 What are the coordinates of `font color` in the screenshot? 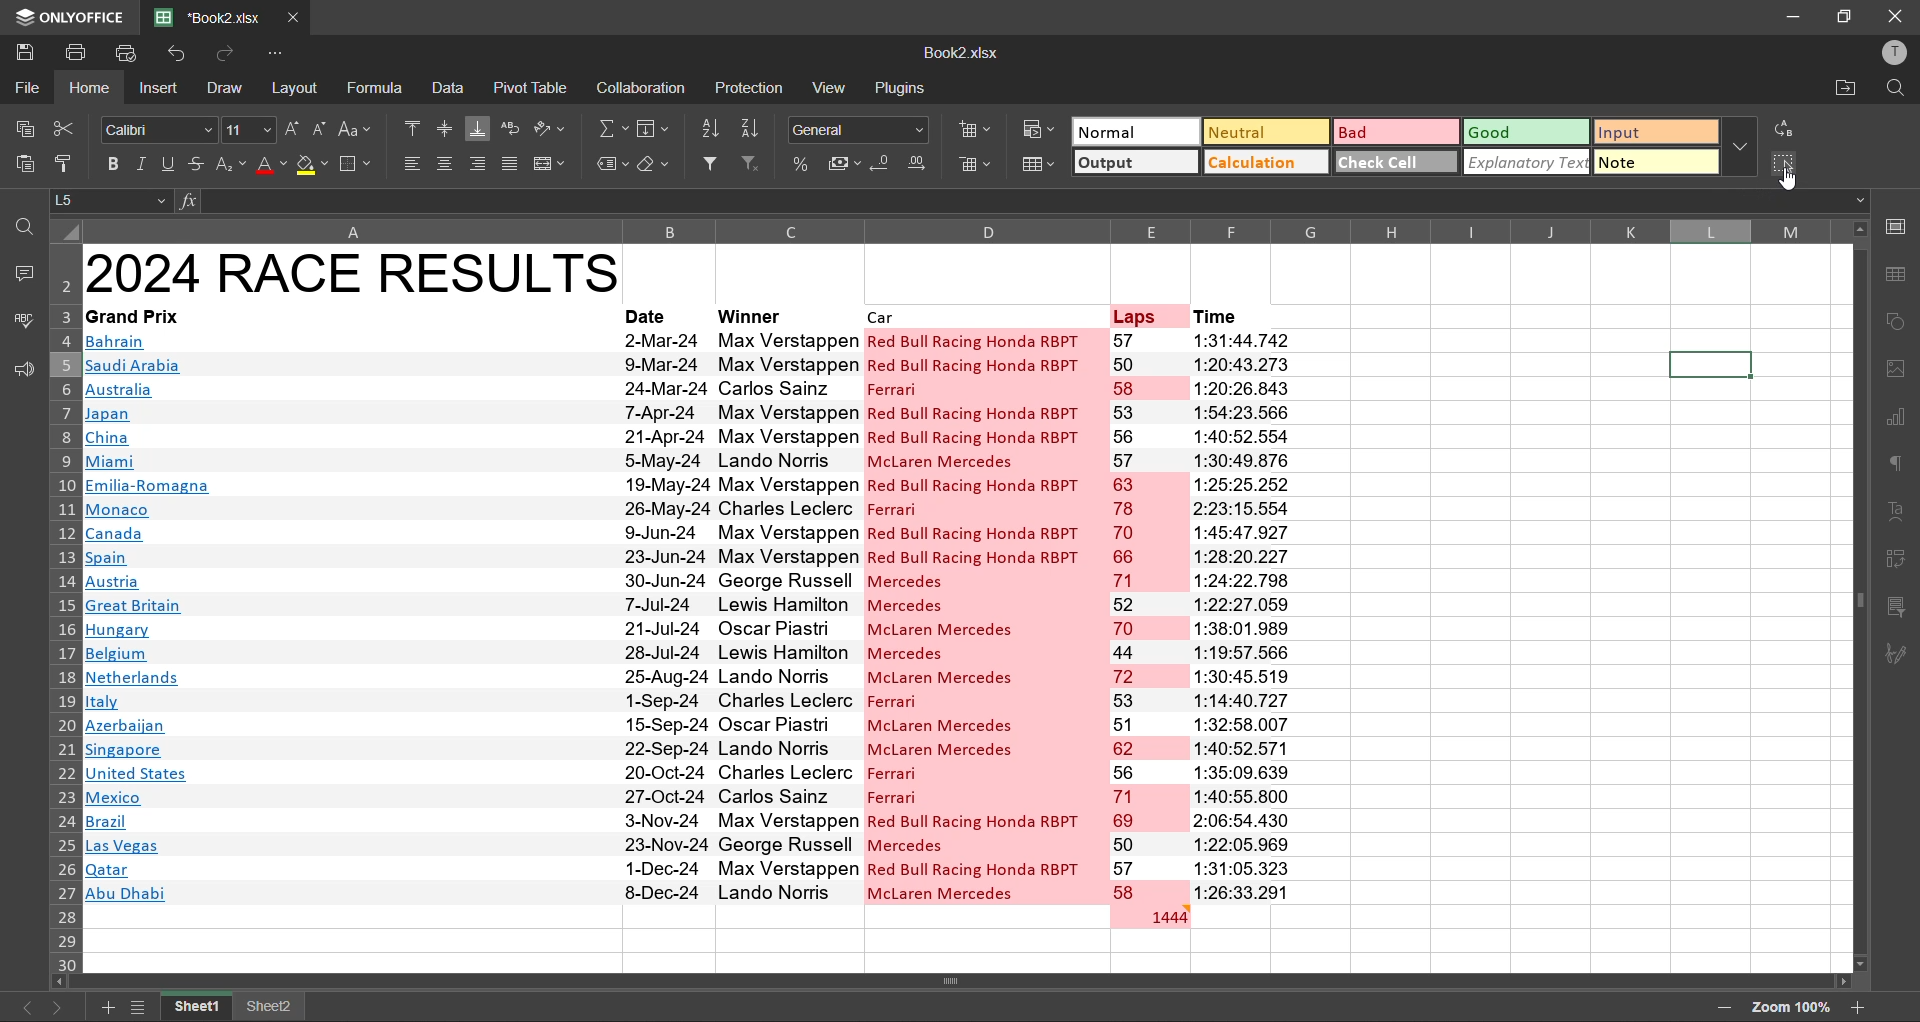 It's located at (271, 169).